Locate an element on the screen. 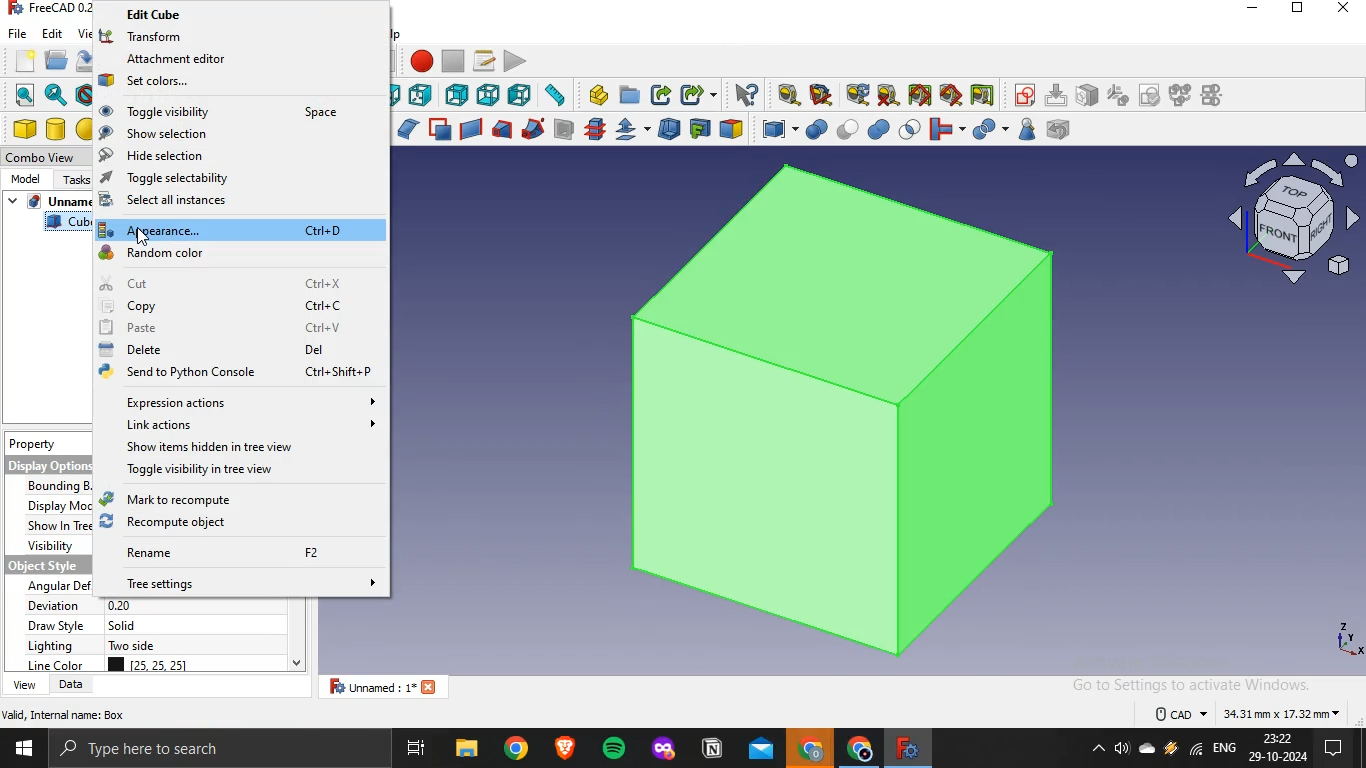 The image size is (1366, 768). start is located at coordinates (23, 751).